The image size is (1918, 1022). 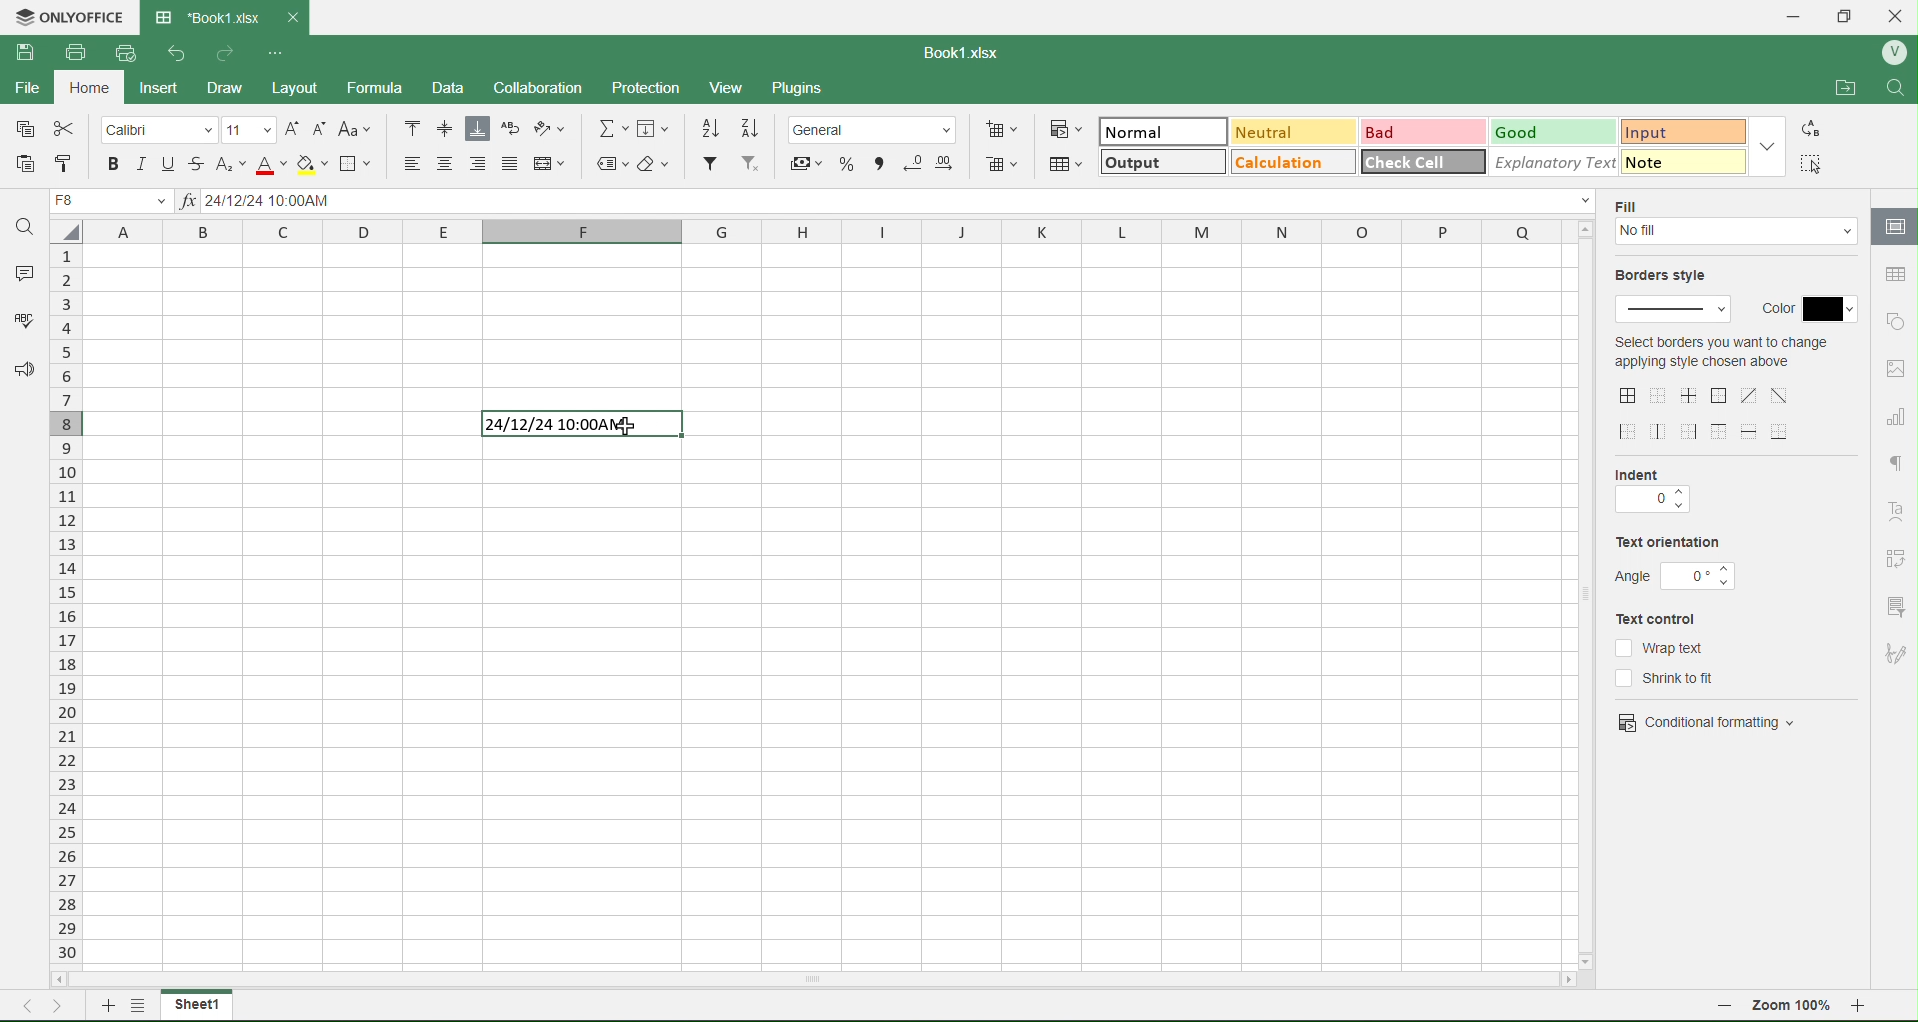 What do you see at coordinates (360, 164) in the screenshot?
I see `Borders` at bounding box center [360, 164].